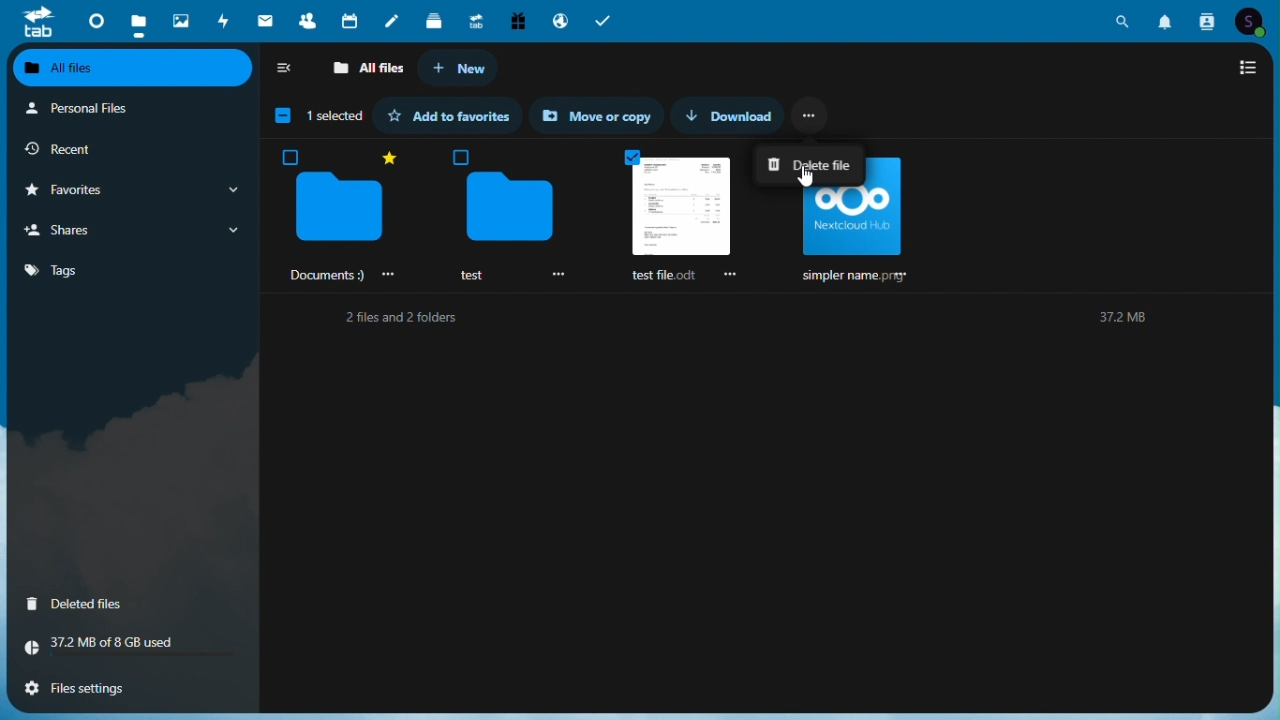 The height and width of the screenshot is (720, 1280). I want to click on Free trial, so click(516, 19).